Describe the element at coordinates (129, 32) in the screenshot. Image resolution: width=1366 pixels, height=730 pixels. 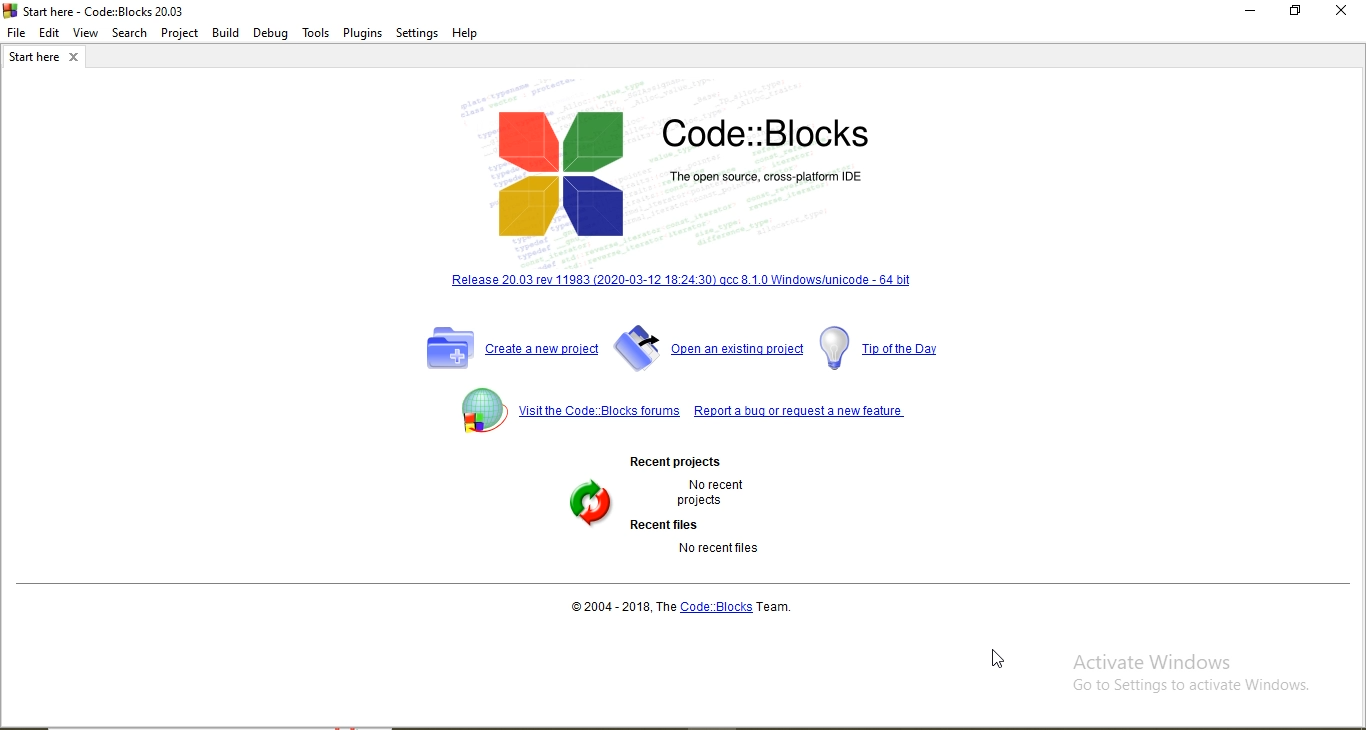
I see `Search ` at that location.